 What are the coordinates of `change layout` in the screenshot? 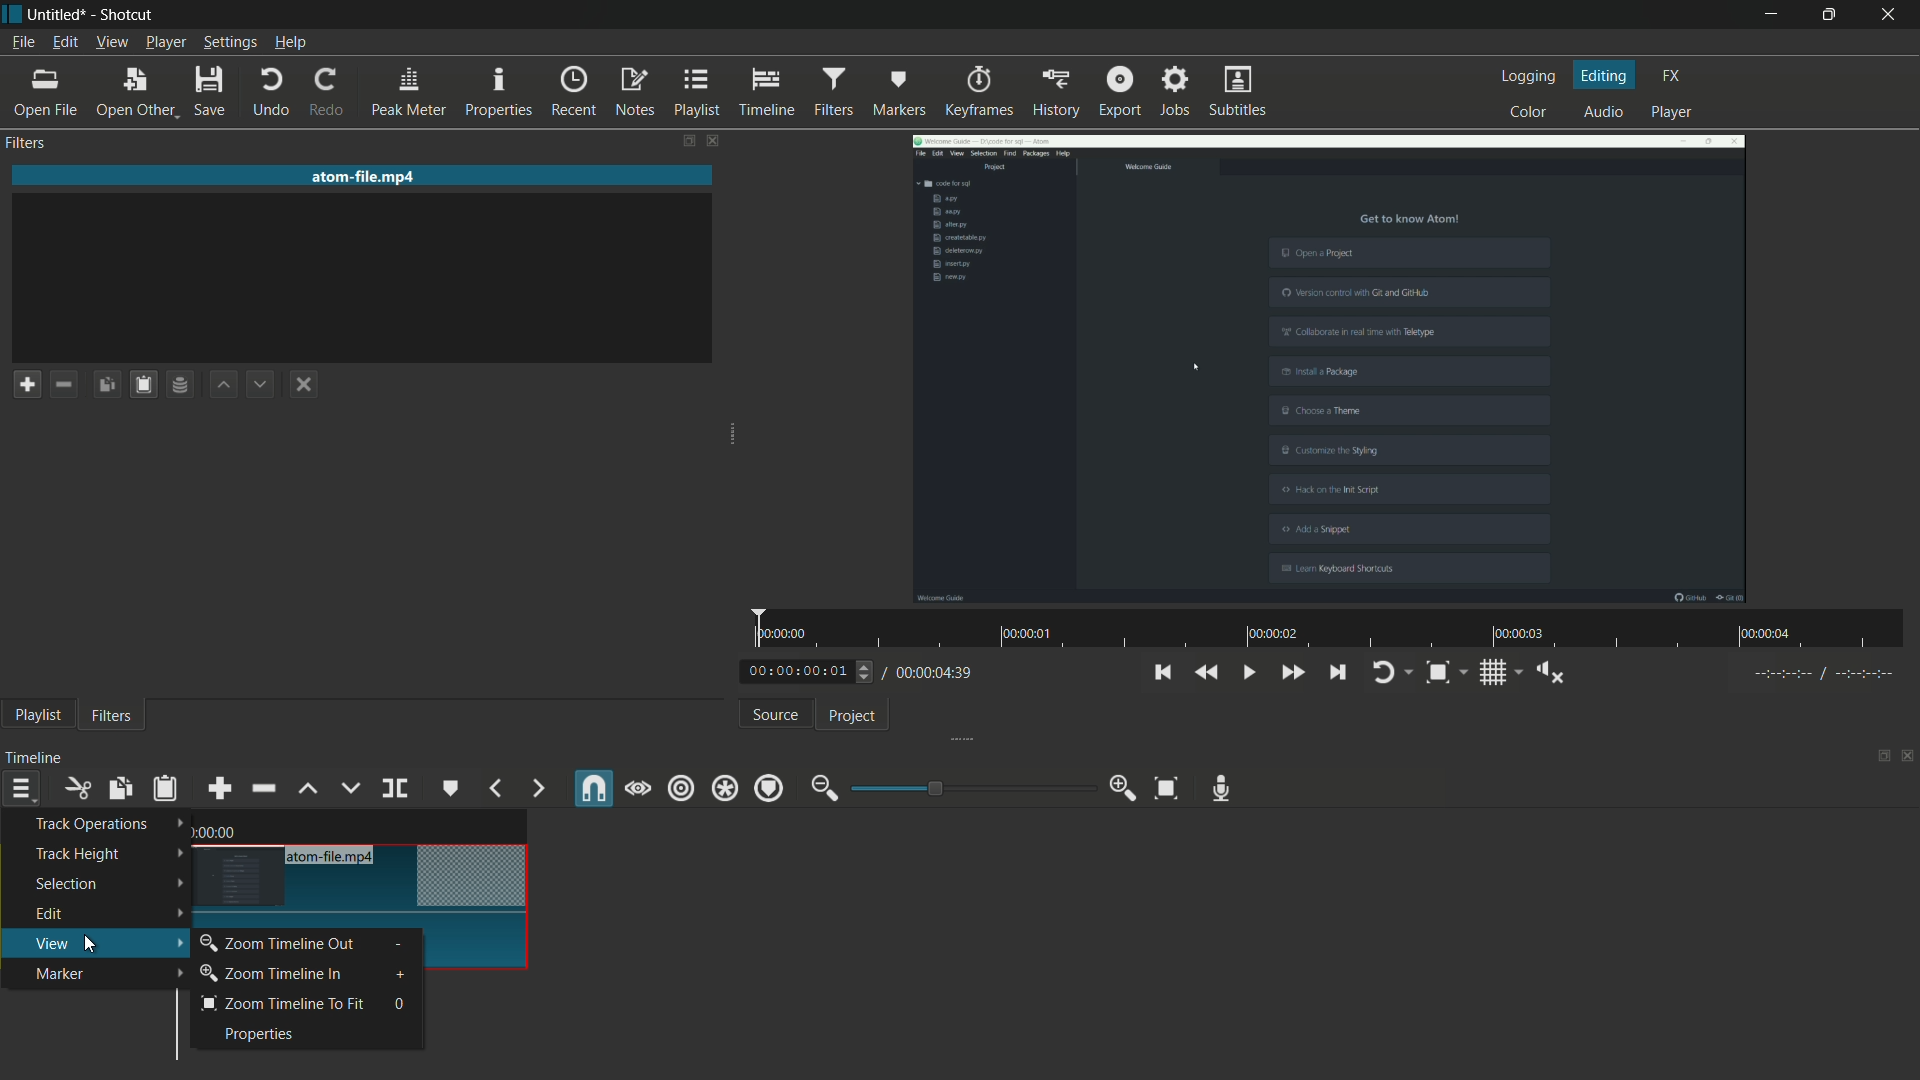 It's located at (687, 140).